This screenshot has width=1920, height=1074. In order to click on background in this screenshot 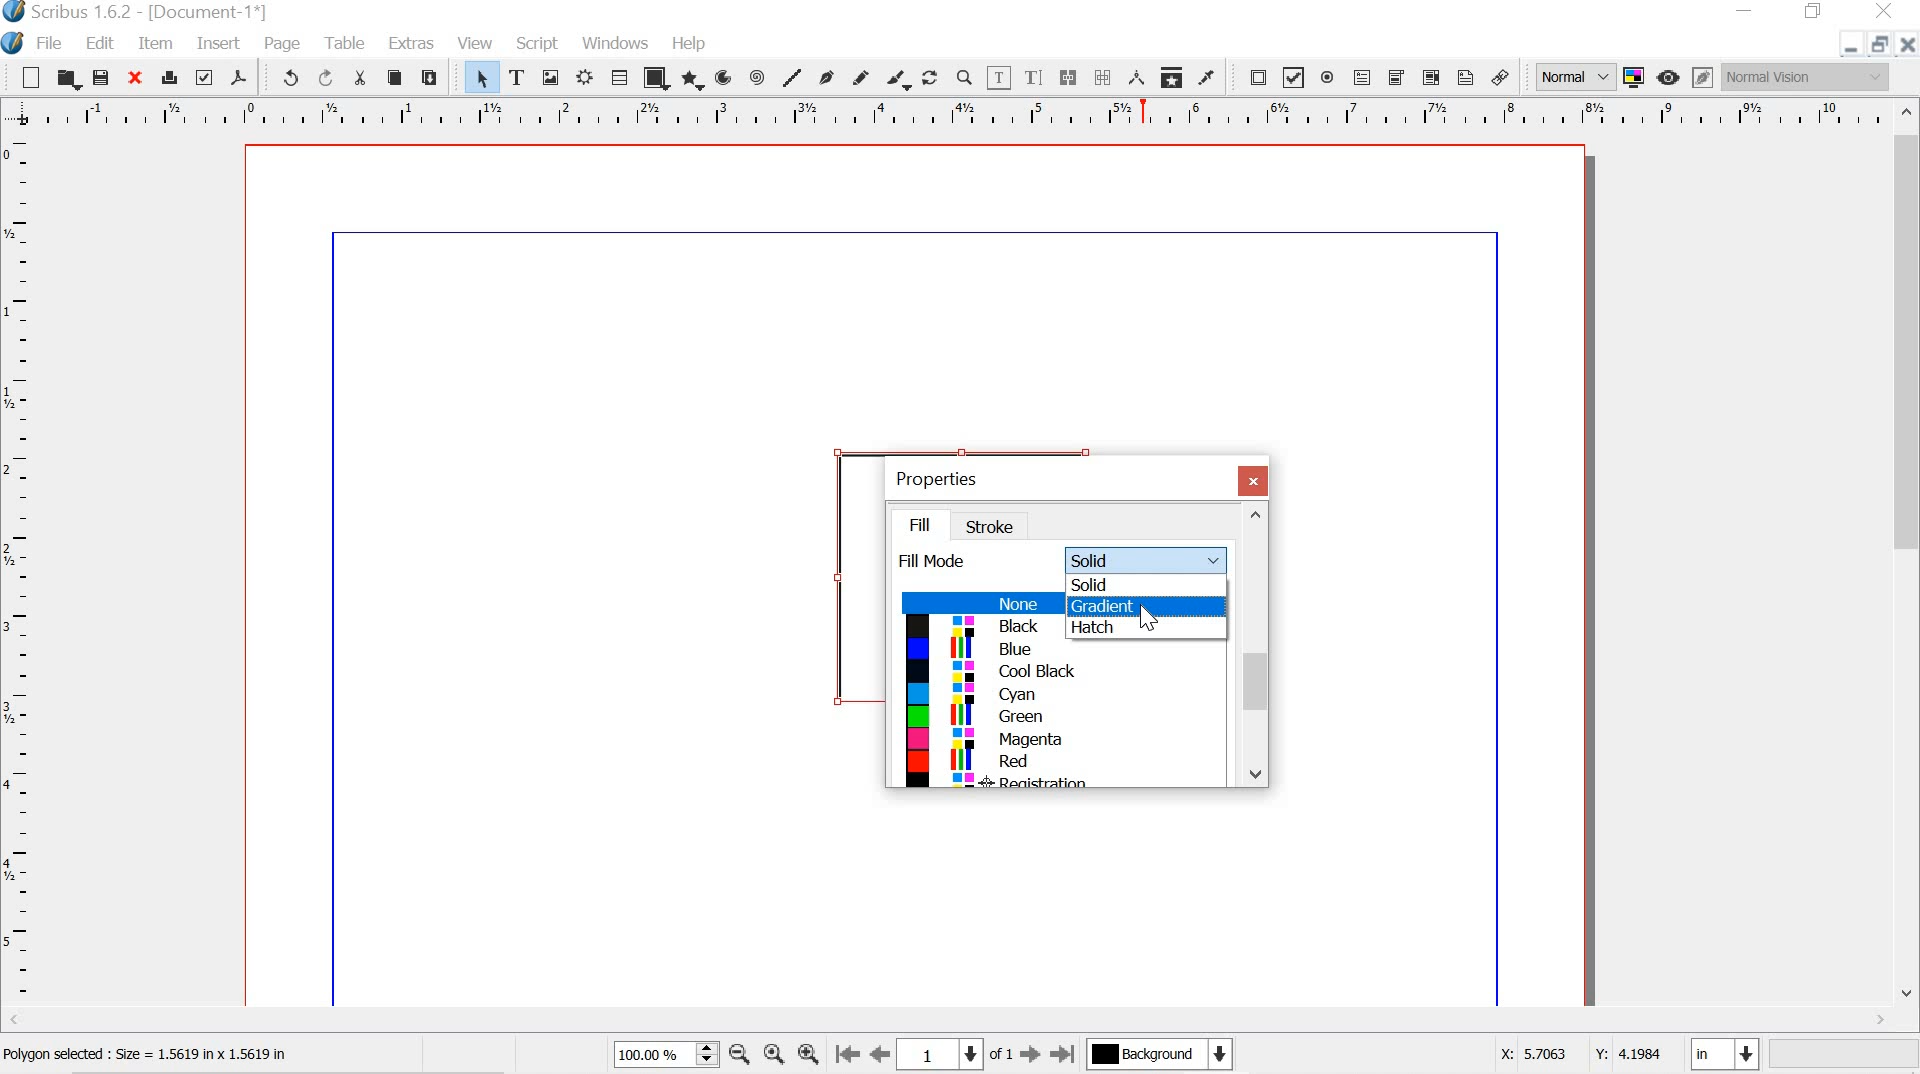, I will do `click(1169, 1055)`.